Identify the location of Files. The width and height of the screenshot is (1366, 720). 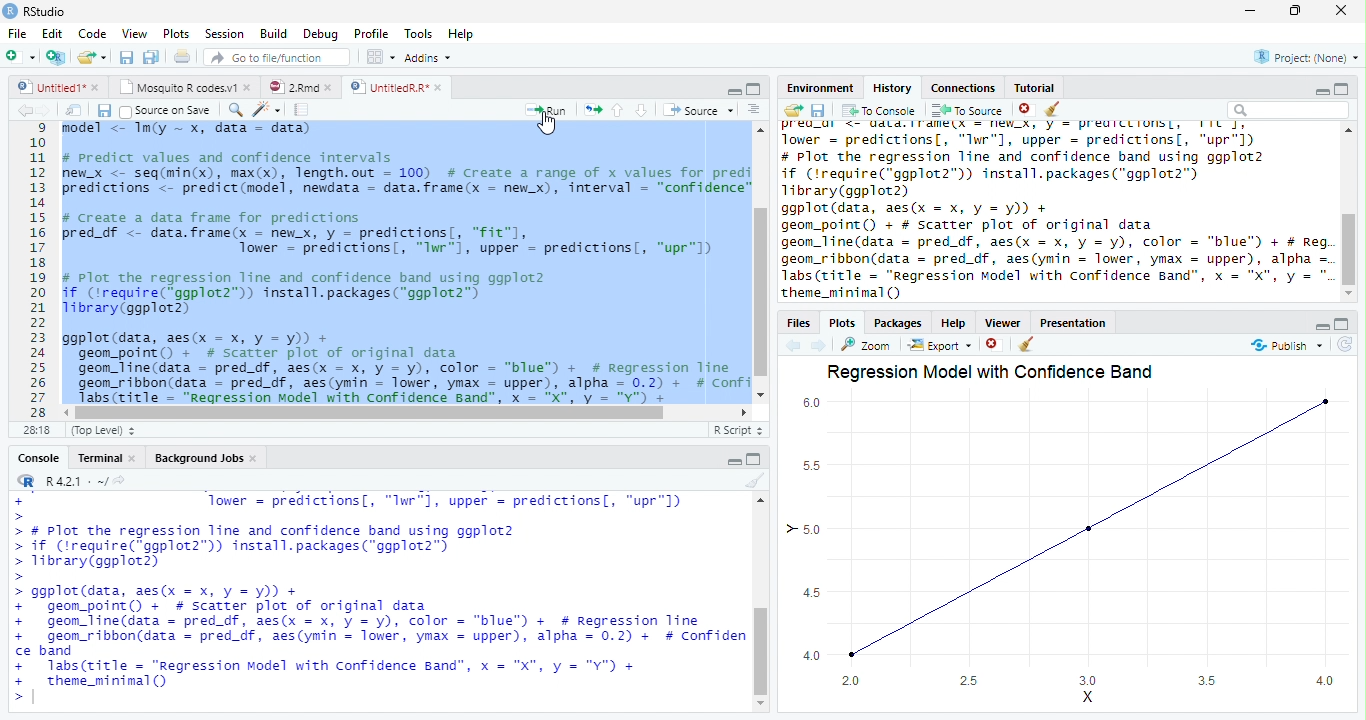
(800, 322).